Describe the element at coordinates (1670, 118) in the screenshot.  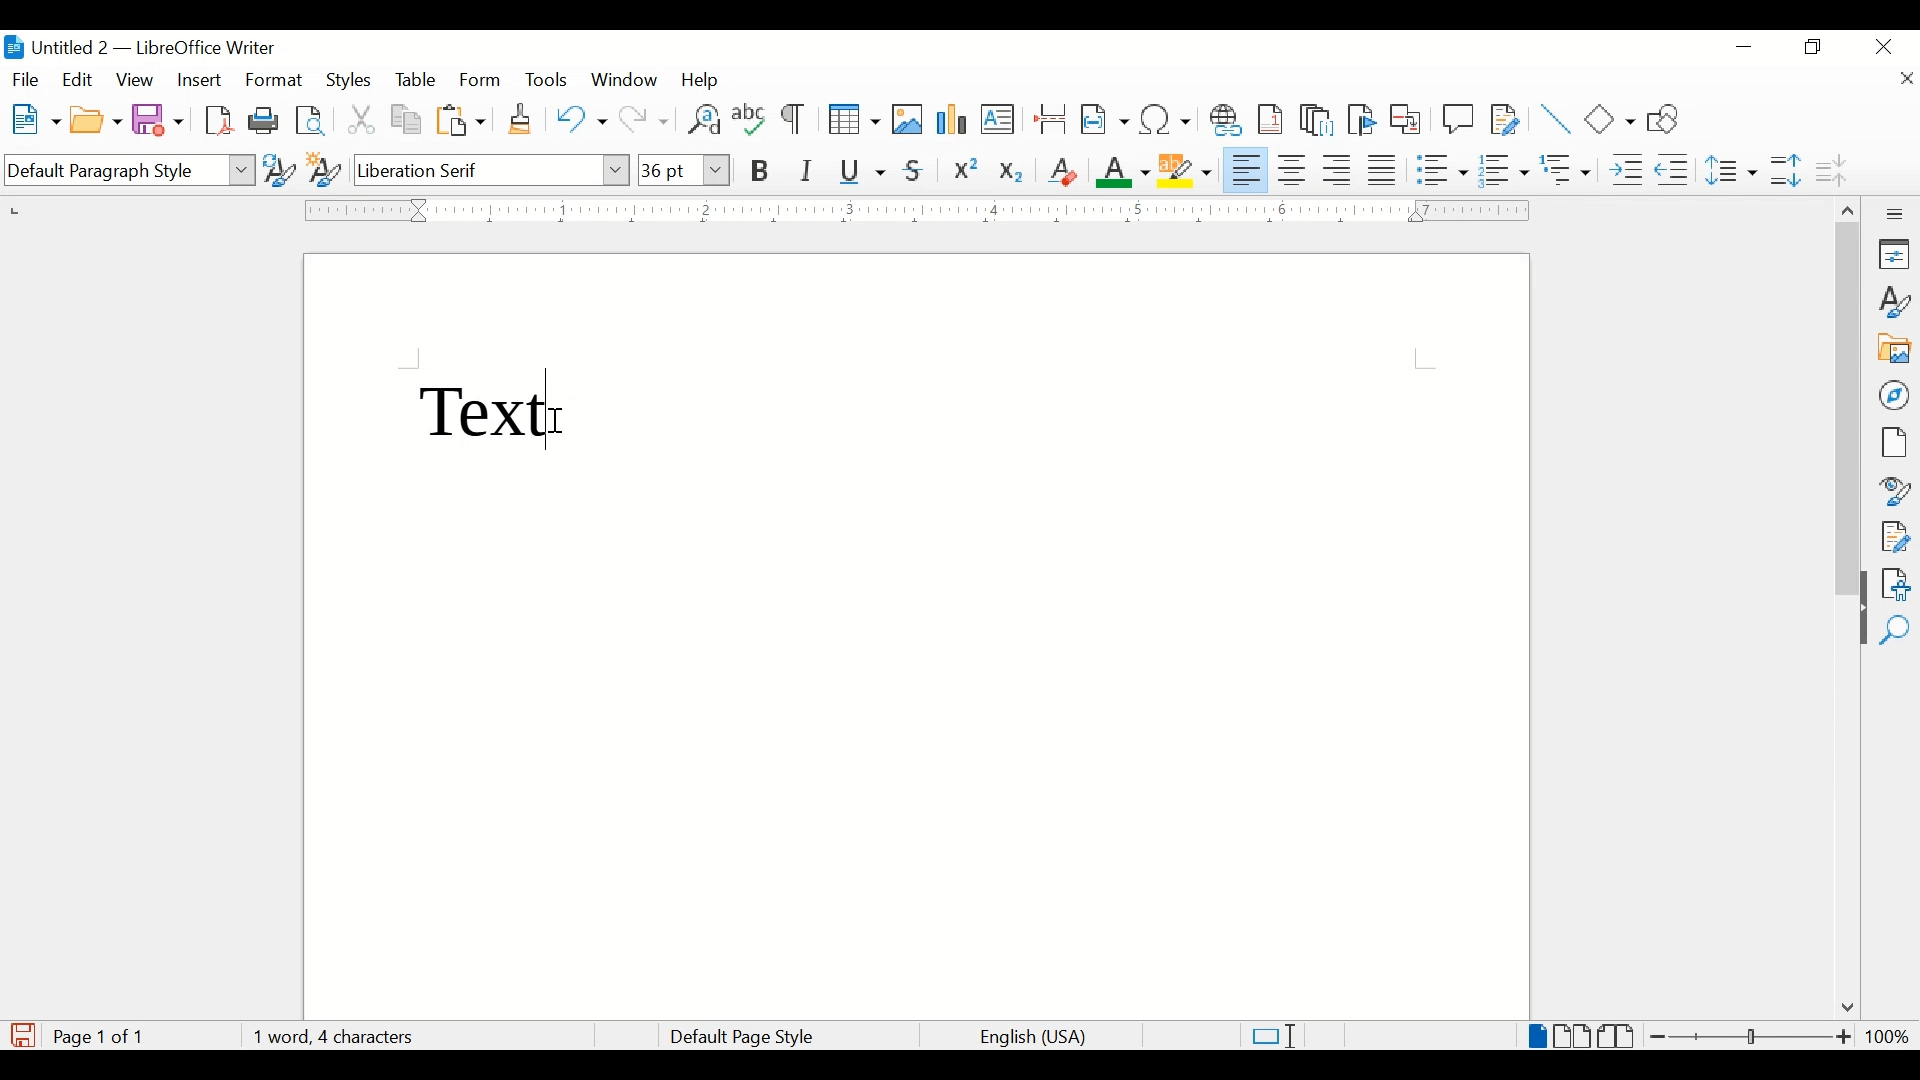
I see `show draw functions` at that location.